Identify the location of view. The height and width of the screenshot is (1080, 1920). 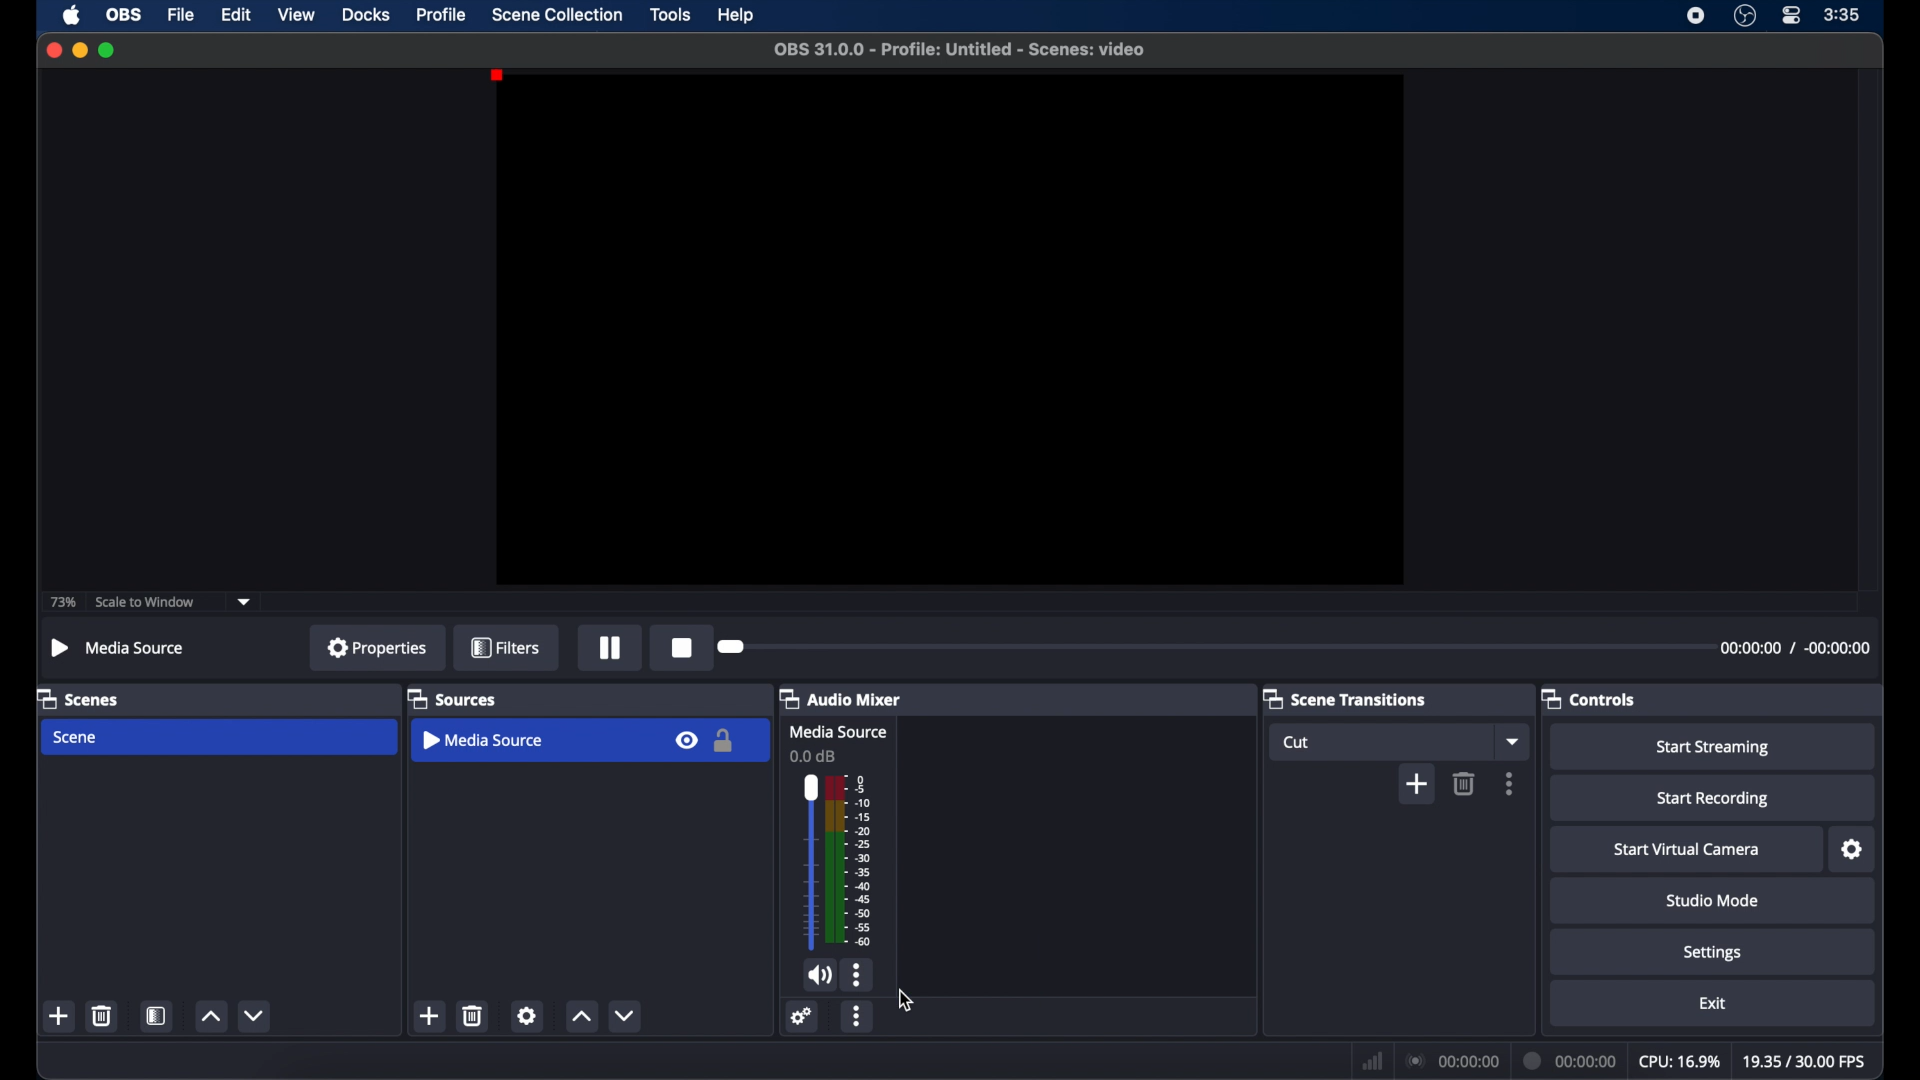
(298, 16).